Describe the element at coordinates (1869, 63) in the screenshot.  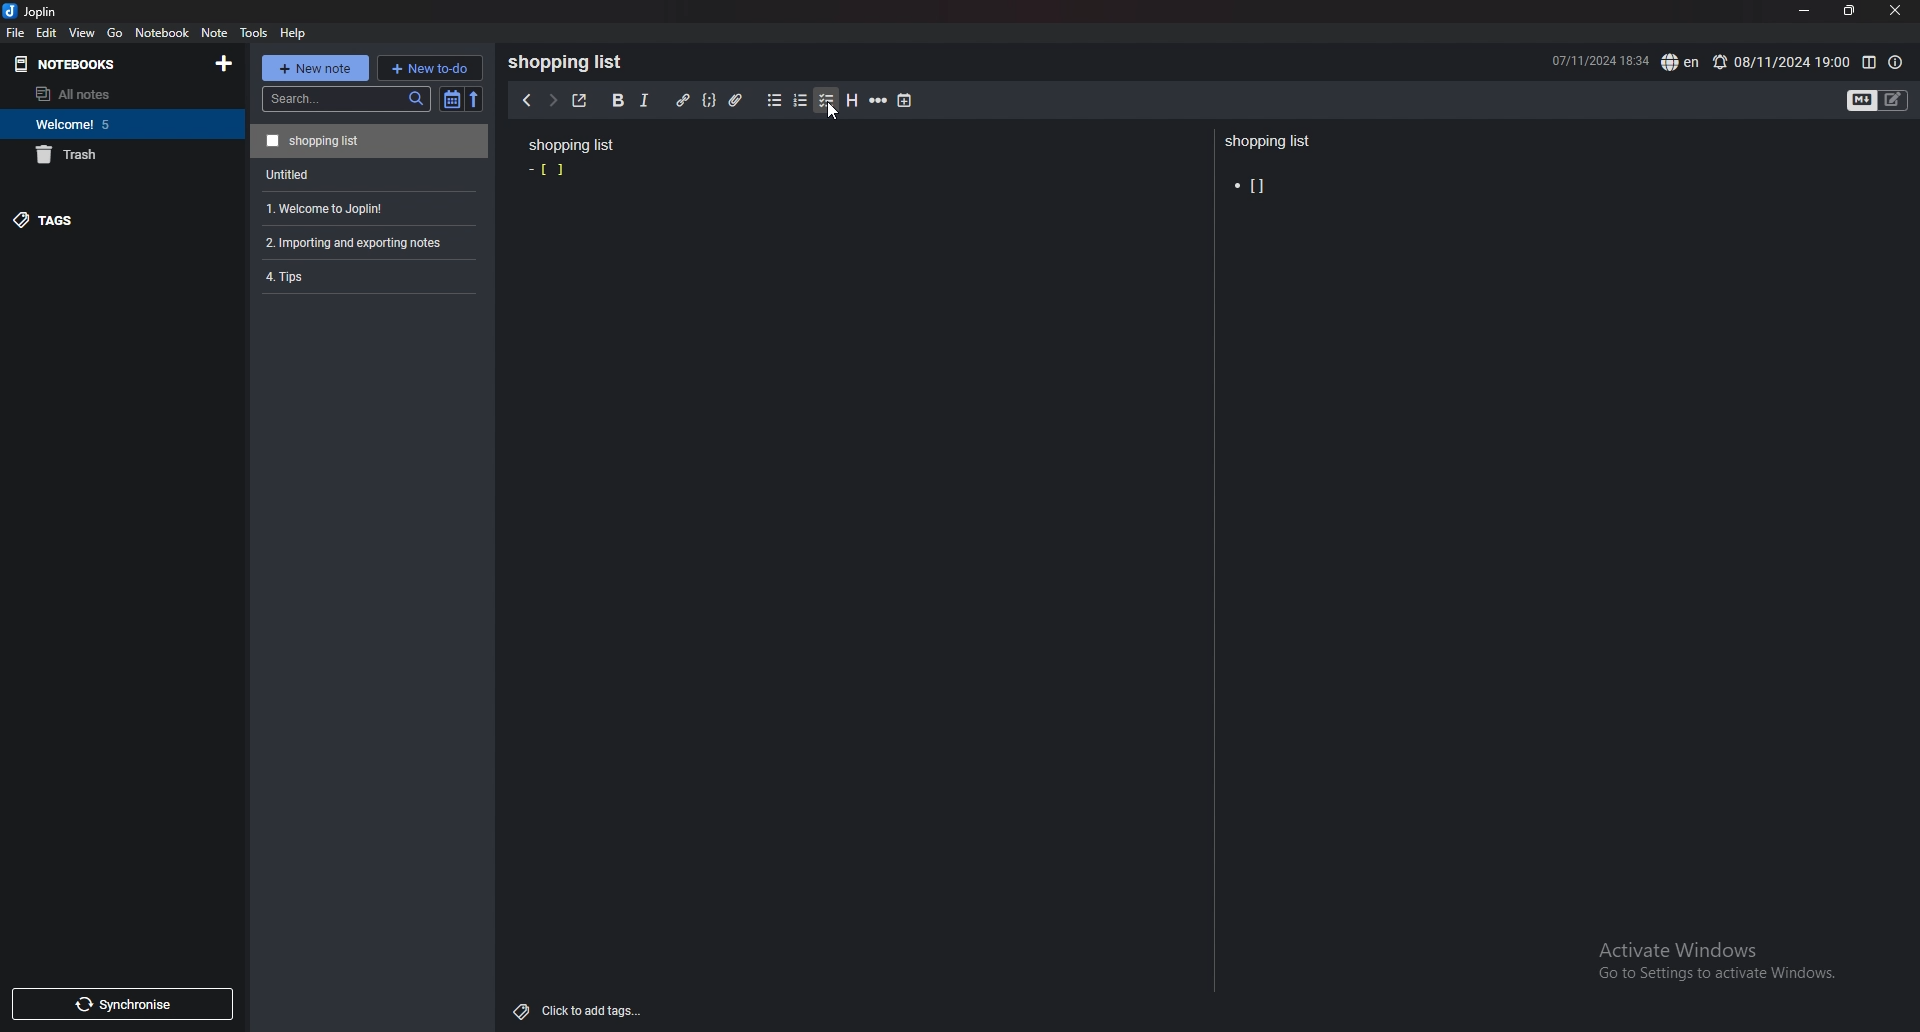
I see `toggle editor layout` at that location.